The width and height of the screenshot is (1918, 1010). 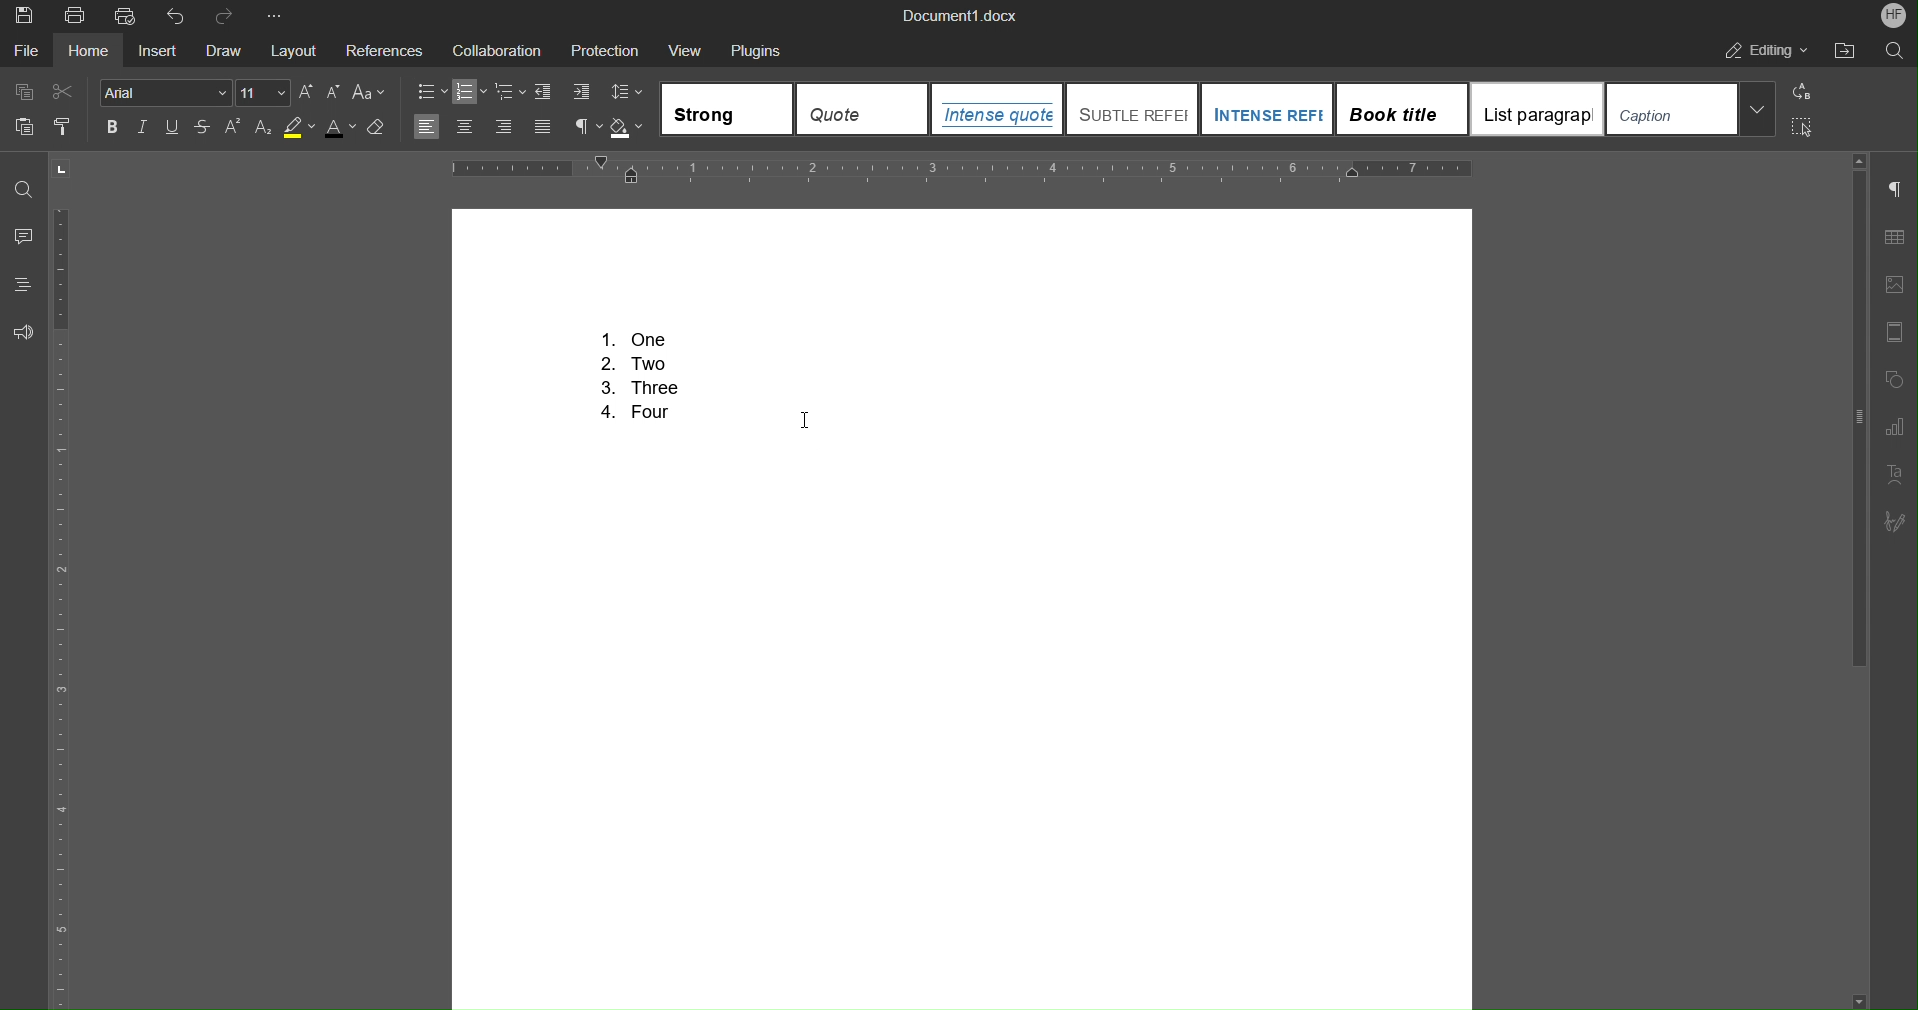 I want to click on Erase Style, so click(x=378, y=128).